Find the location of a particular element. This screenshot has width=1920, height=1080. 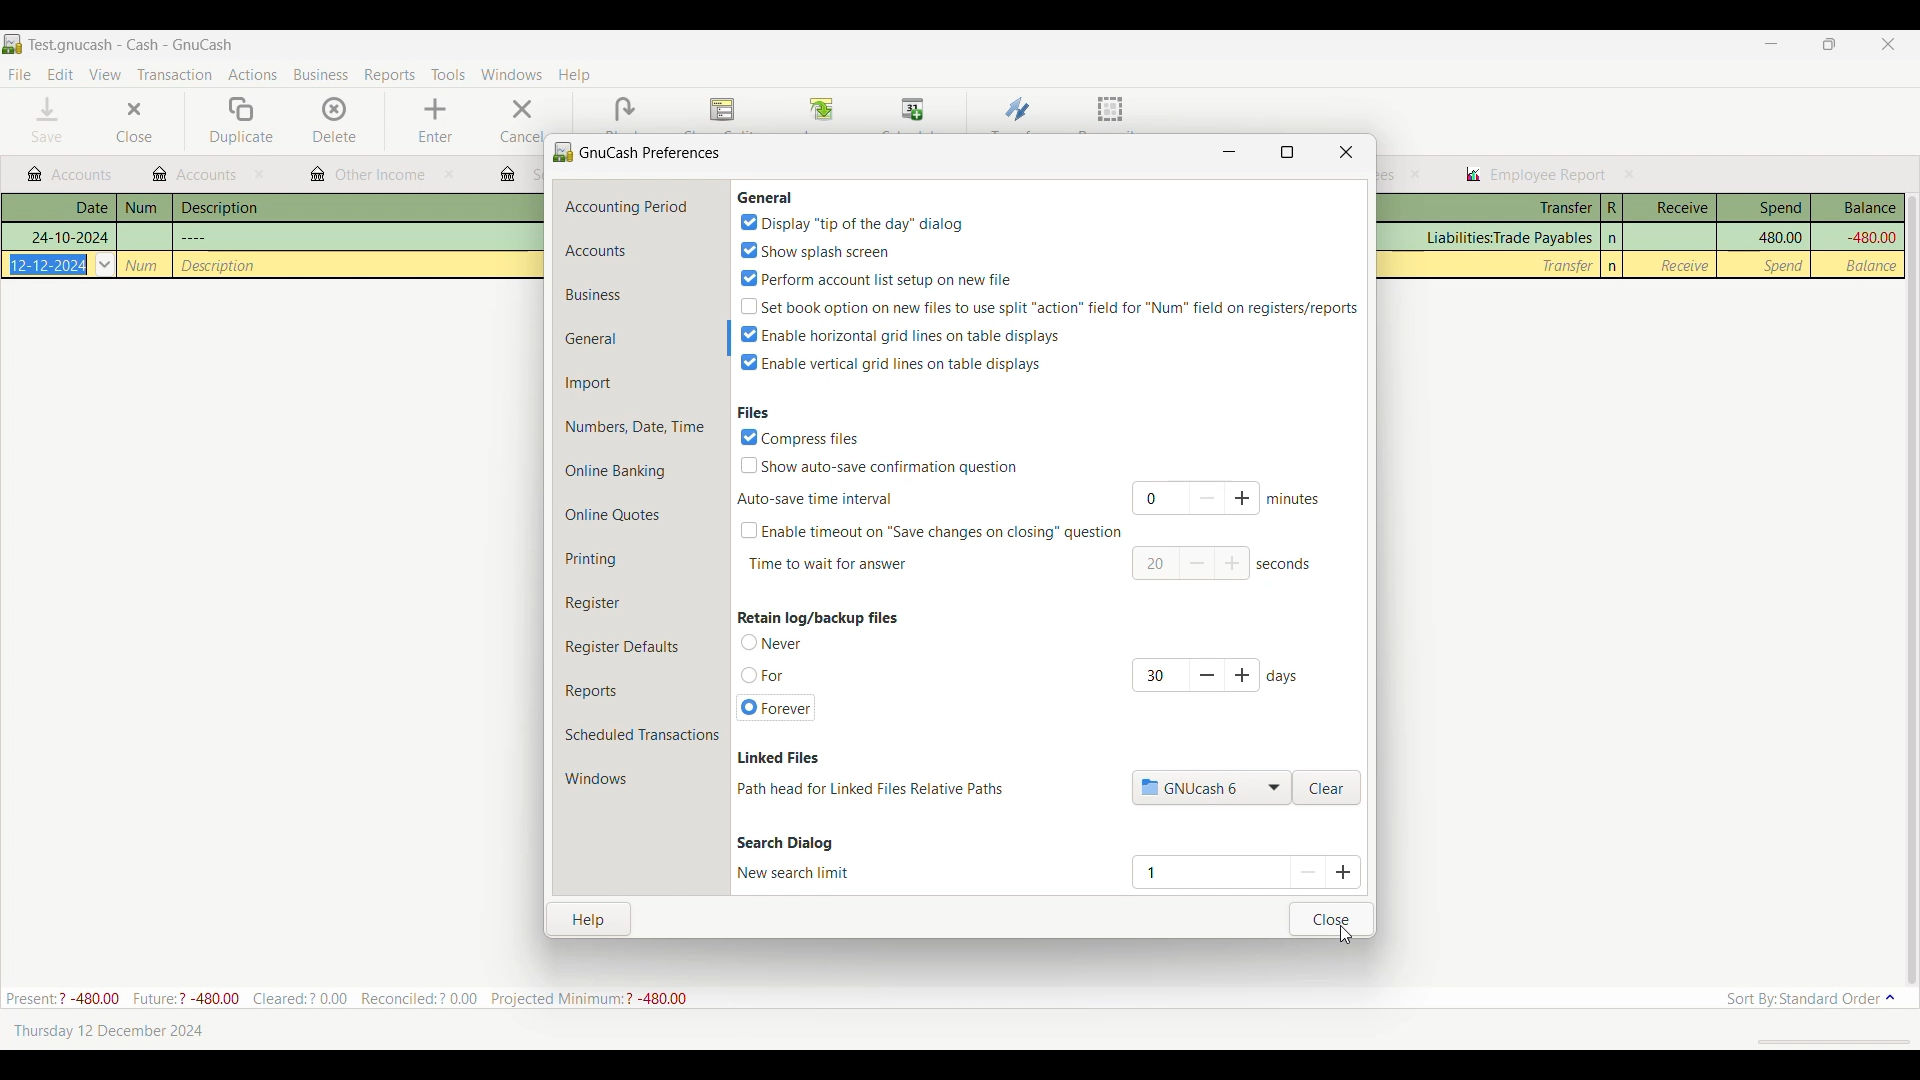

Show splits is located at coordinates (723, 111).